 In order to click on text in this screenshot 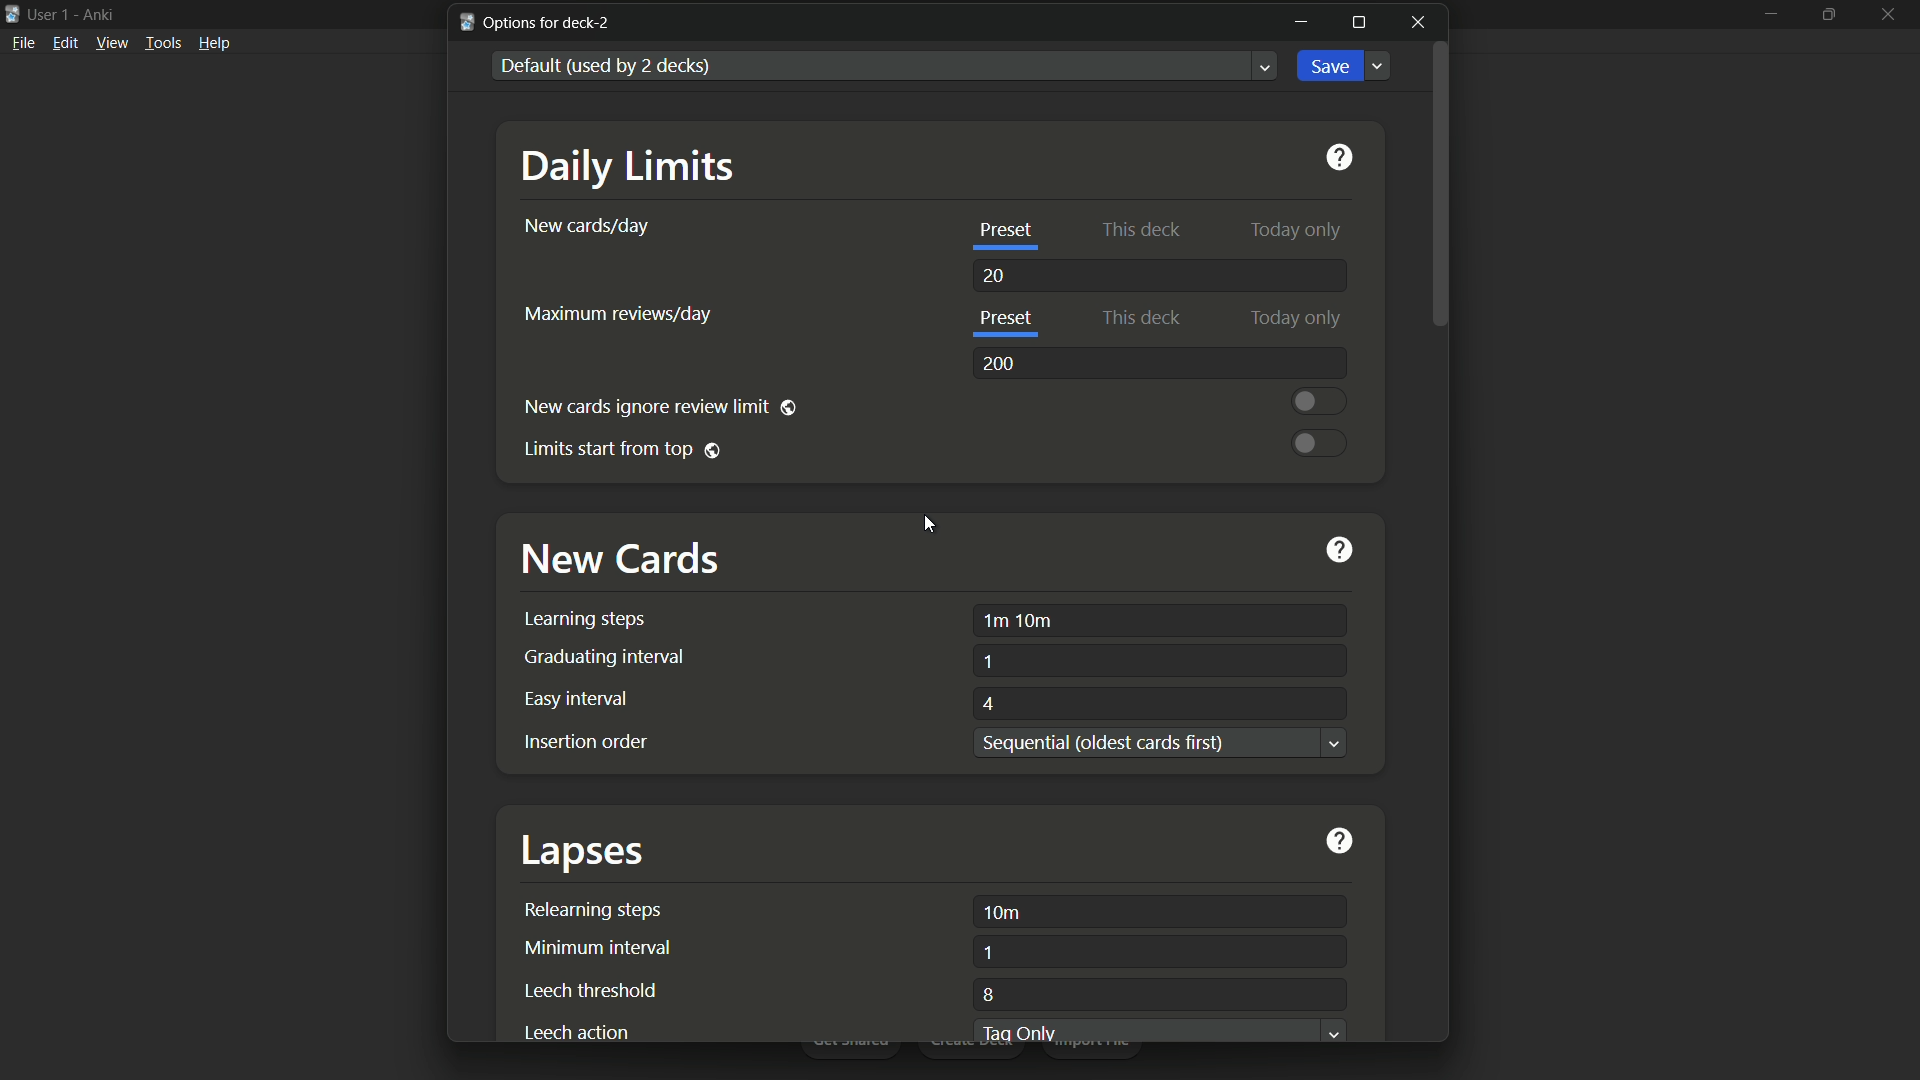, I will do `click(1137, 744)`.